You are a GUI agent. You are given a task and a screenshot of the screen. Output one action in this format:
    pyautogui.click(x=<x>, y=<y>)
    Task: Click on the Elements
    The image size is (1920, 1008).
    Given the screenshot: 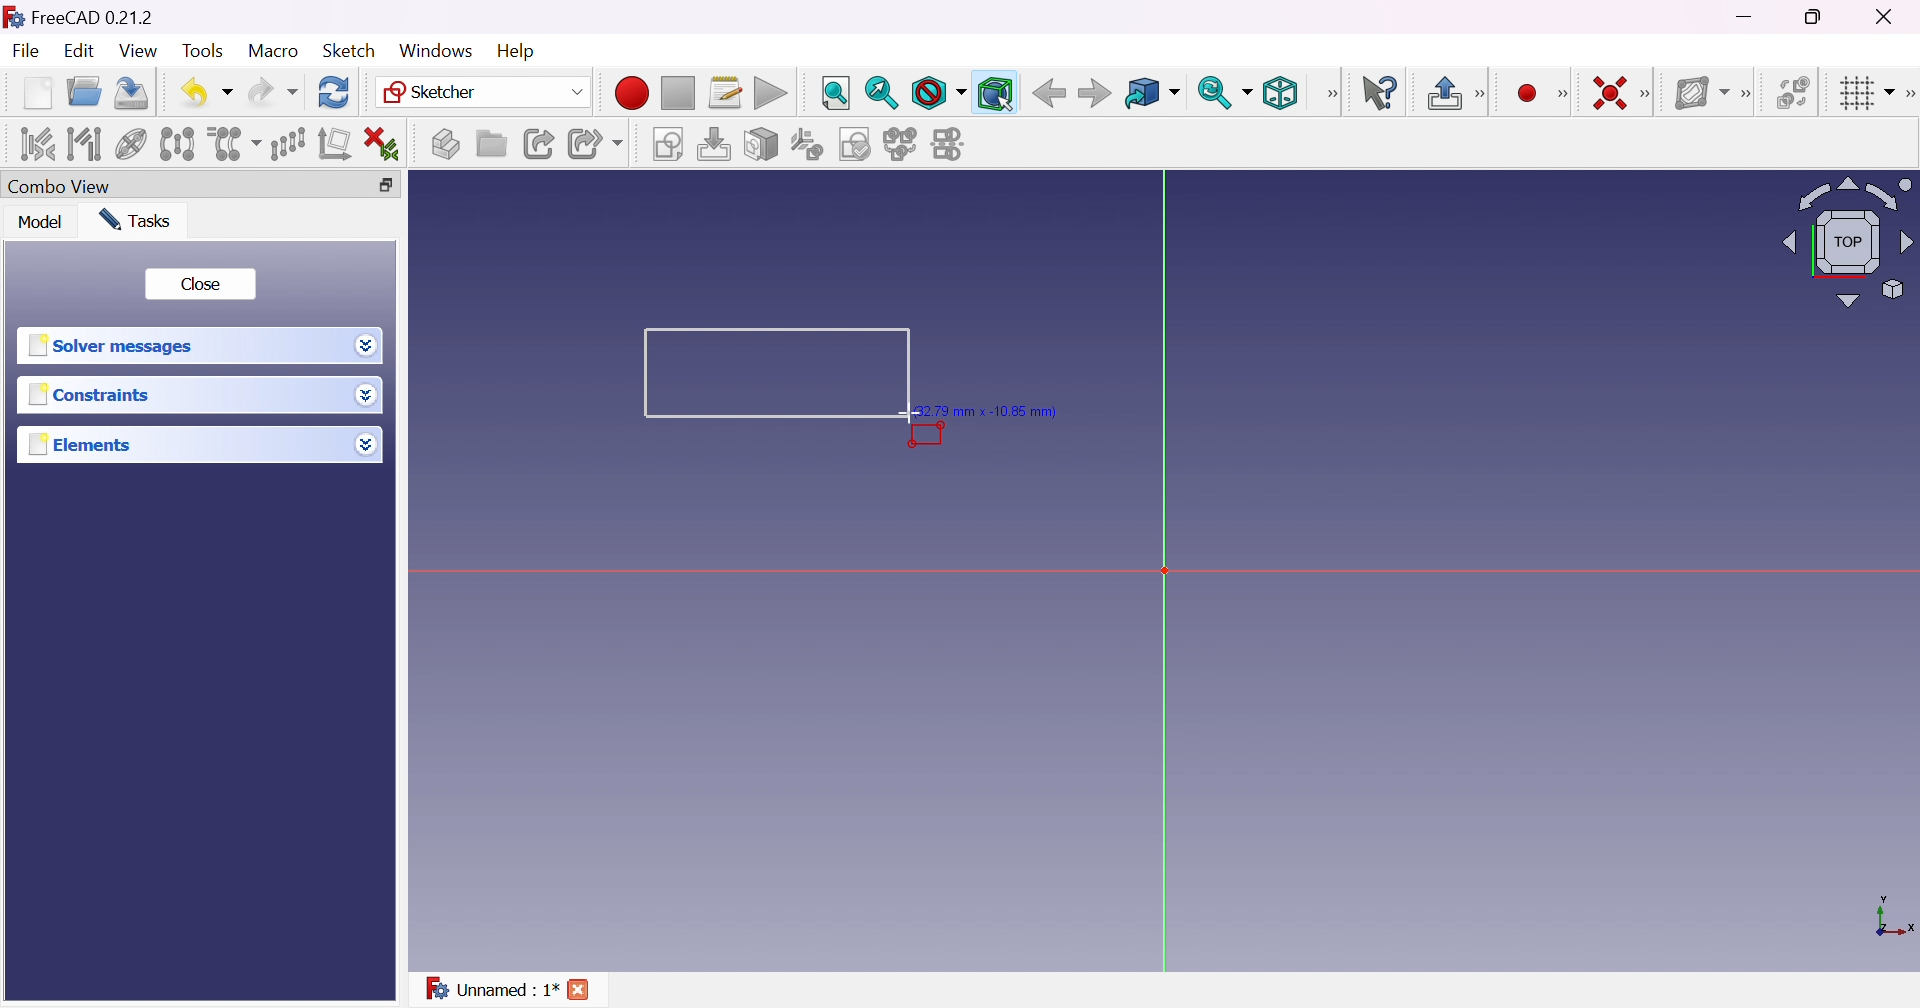 What is the action you would take?
    pyautogui.click(x=80, y=446)
    